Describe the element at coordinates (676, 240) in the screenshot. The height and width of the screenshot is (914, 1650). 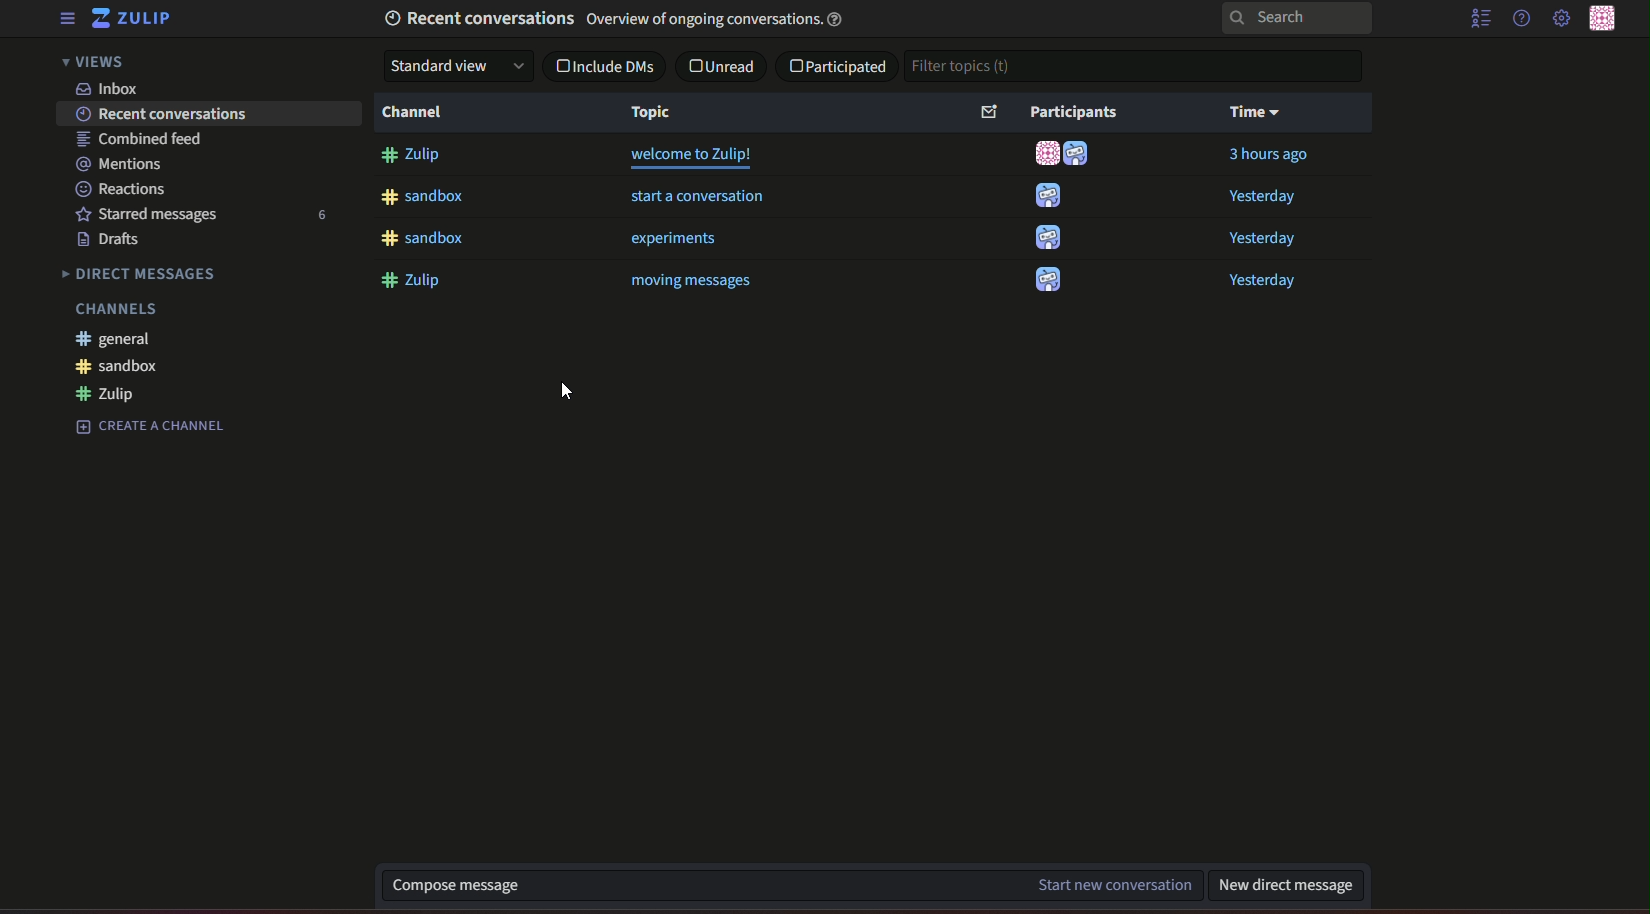
I see `experiments` at that location.